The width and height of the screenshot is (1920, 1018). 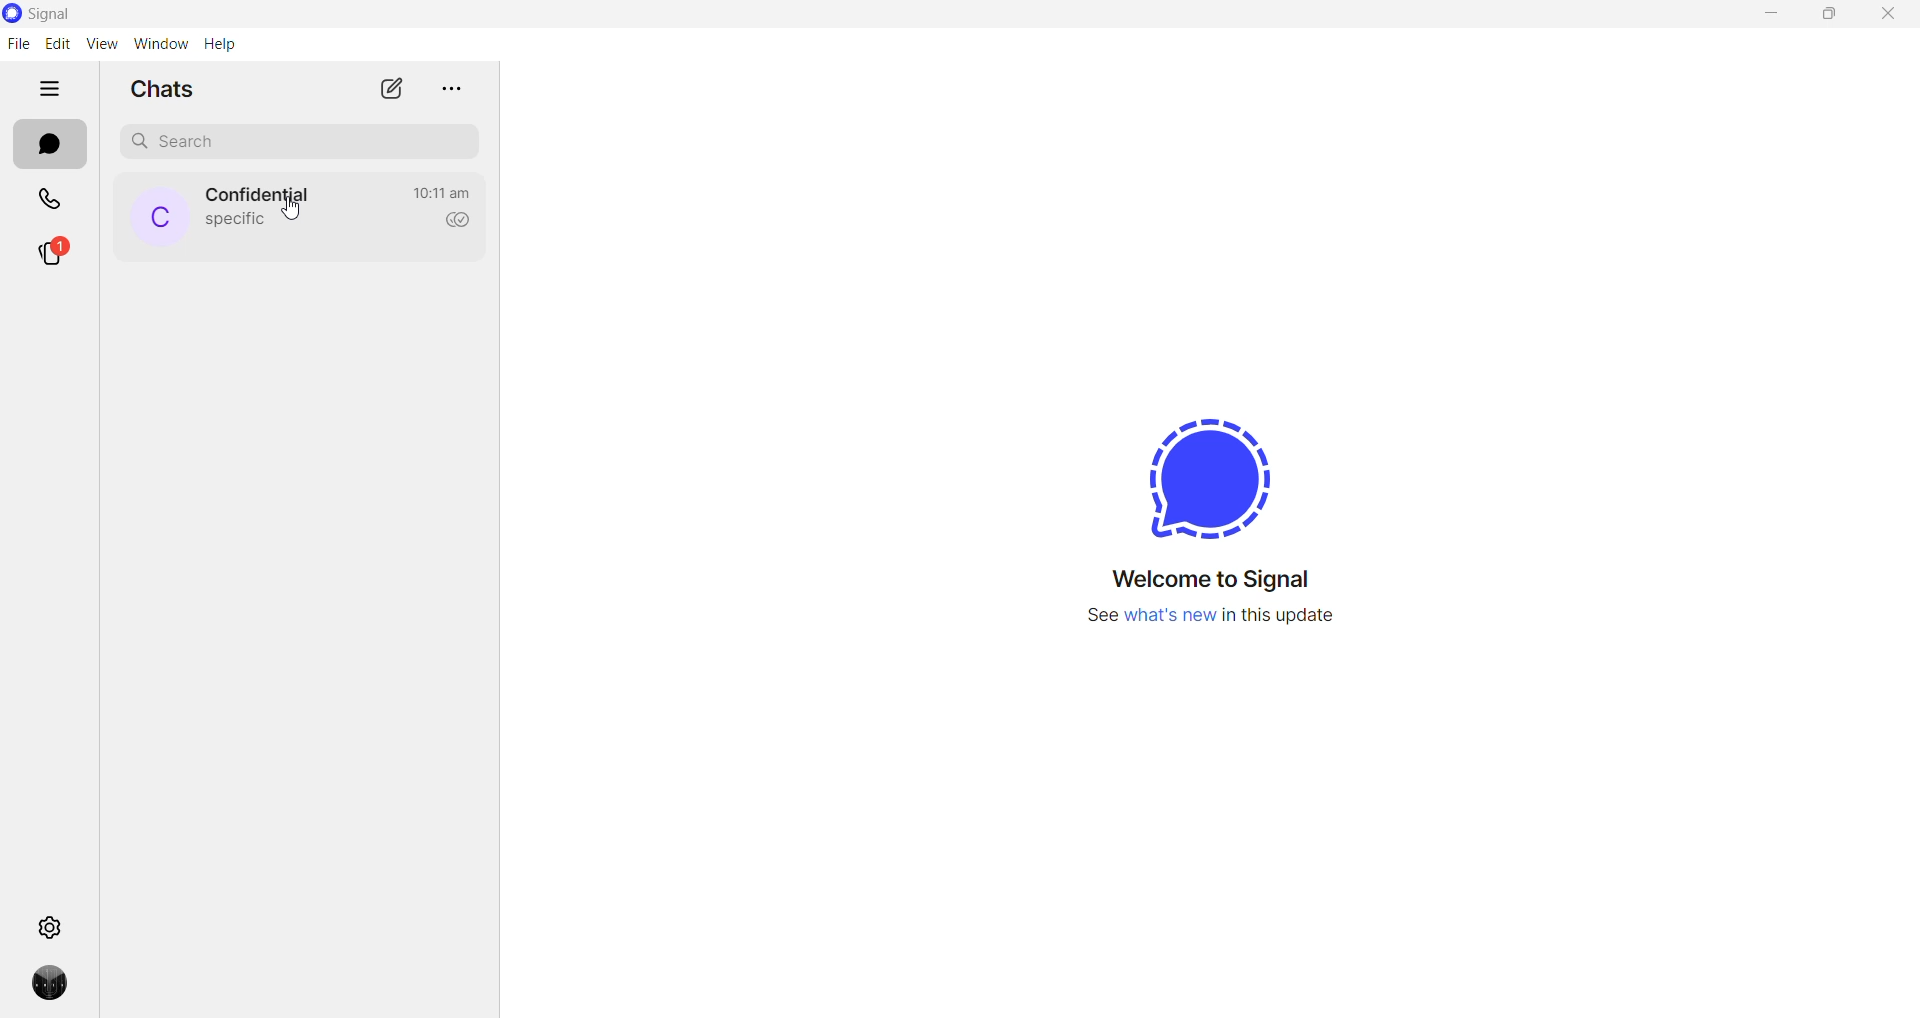 I want to click on hide tabs, so click(x=49, y=90).